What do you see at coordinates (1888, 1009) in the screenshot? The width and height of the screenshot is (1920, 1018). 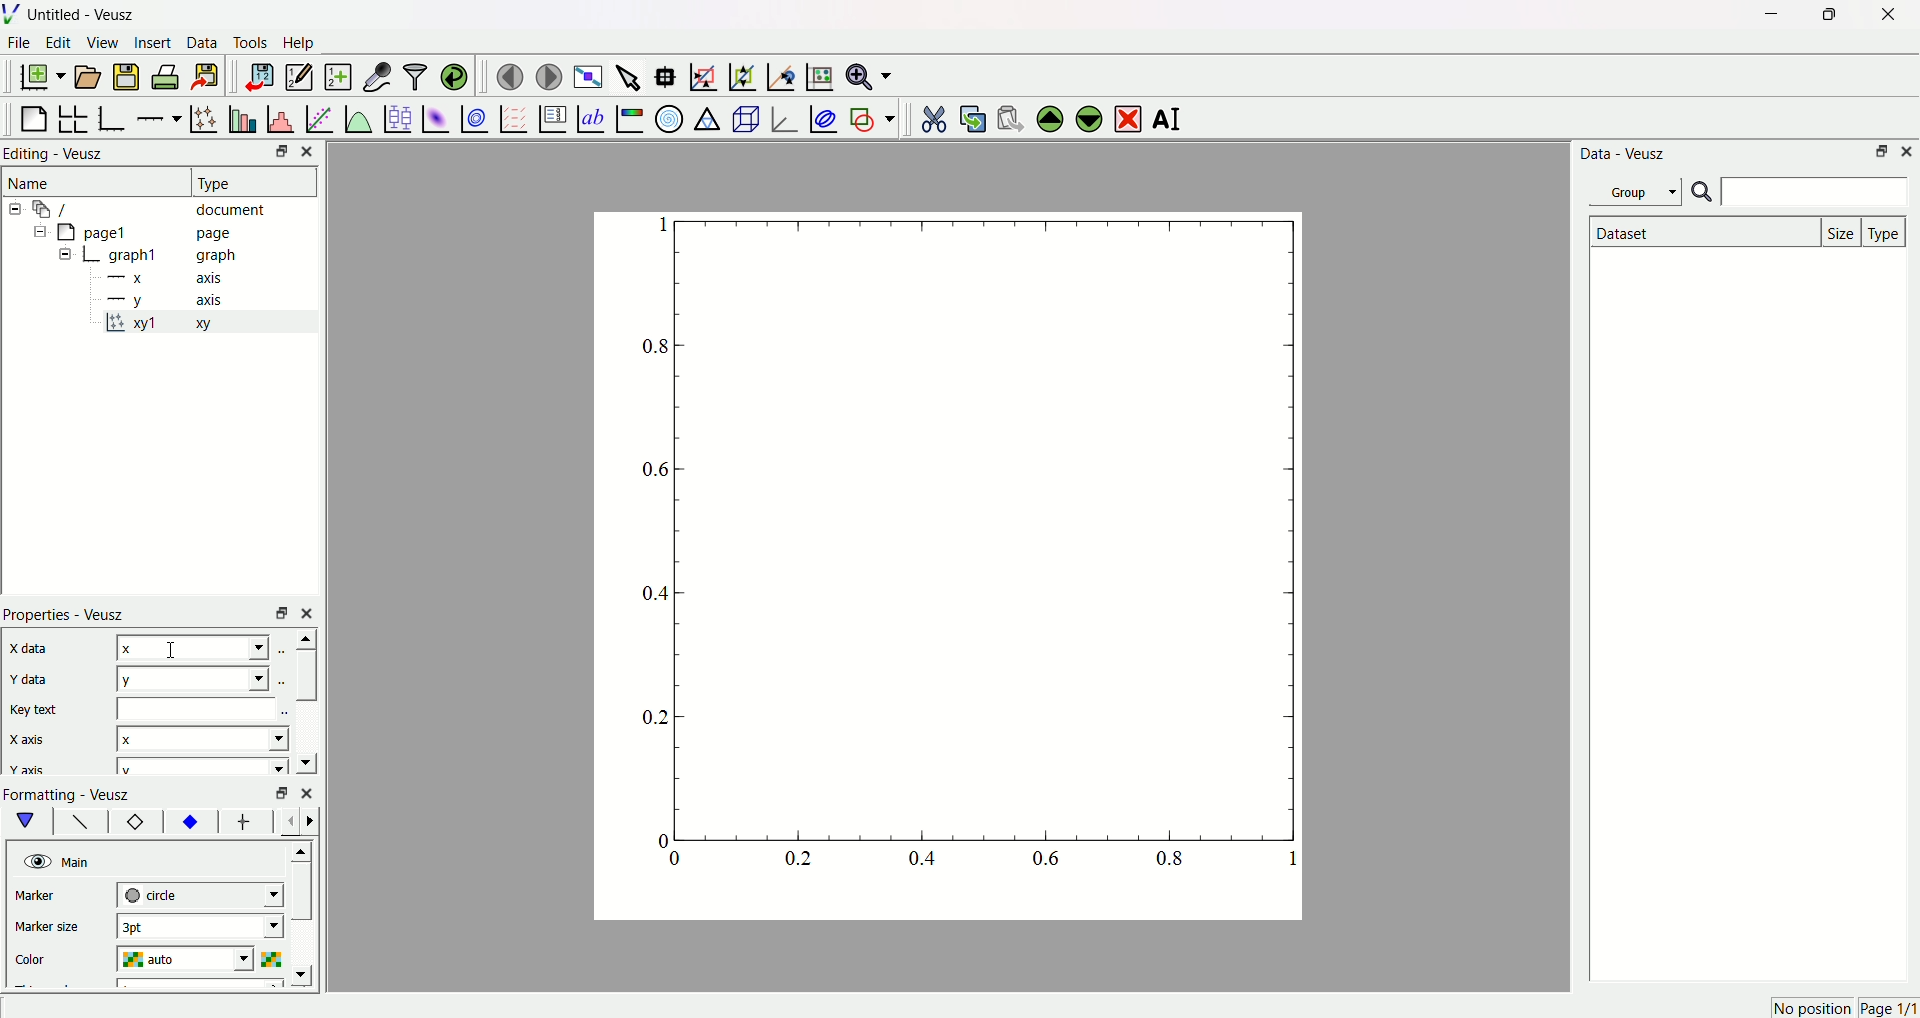 I see `page 1/1` at bounding box center [1888, 1009].